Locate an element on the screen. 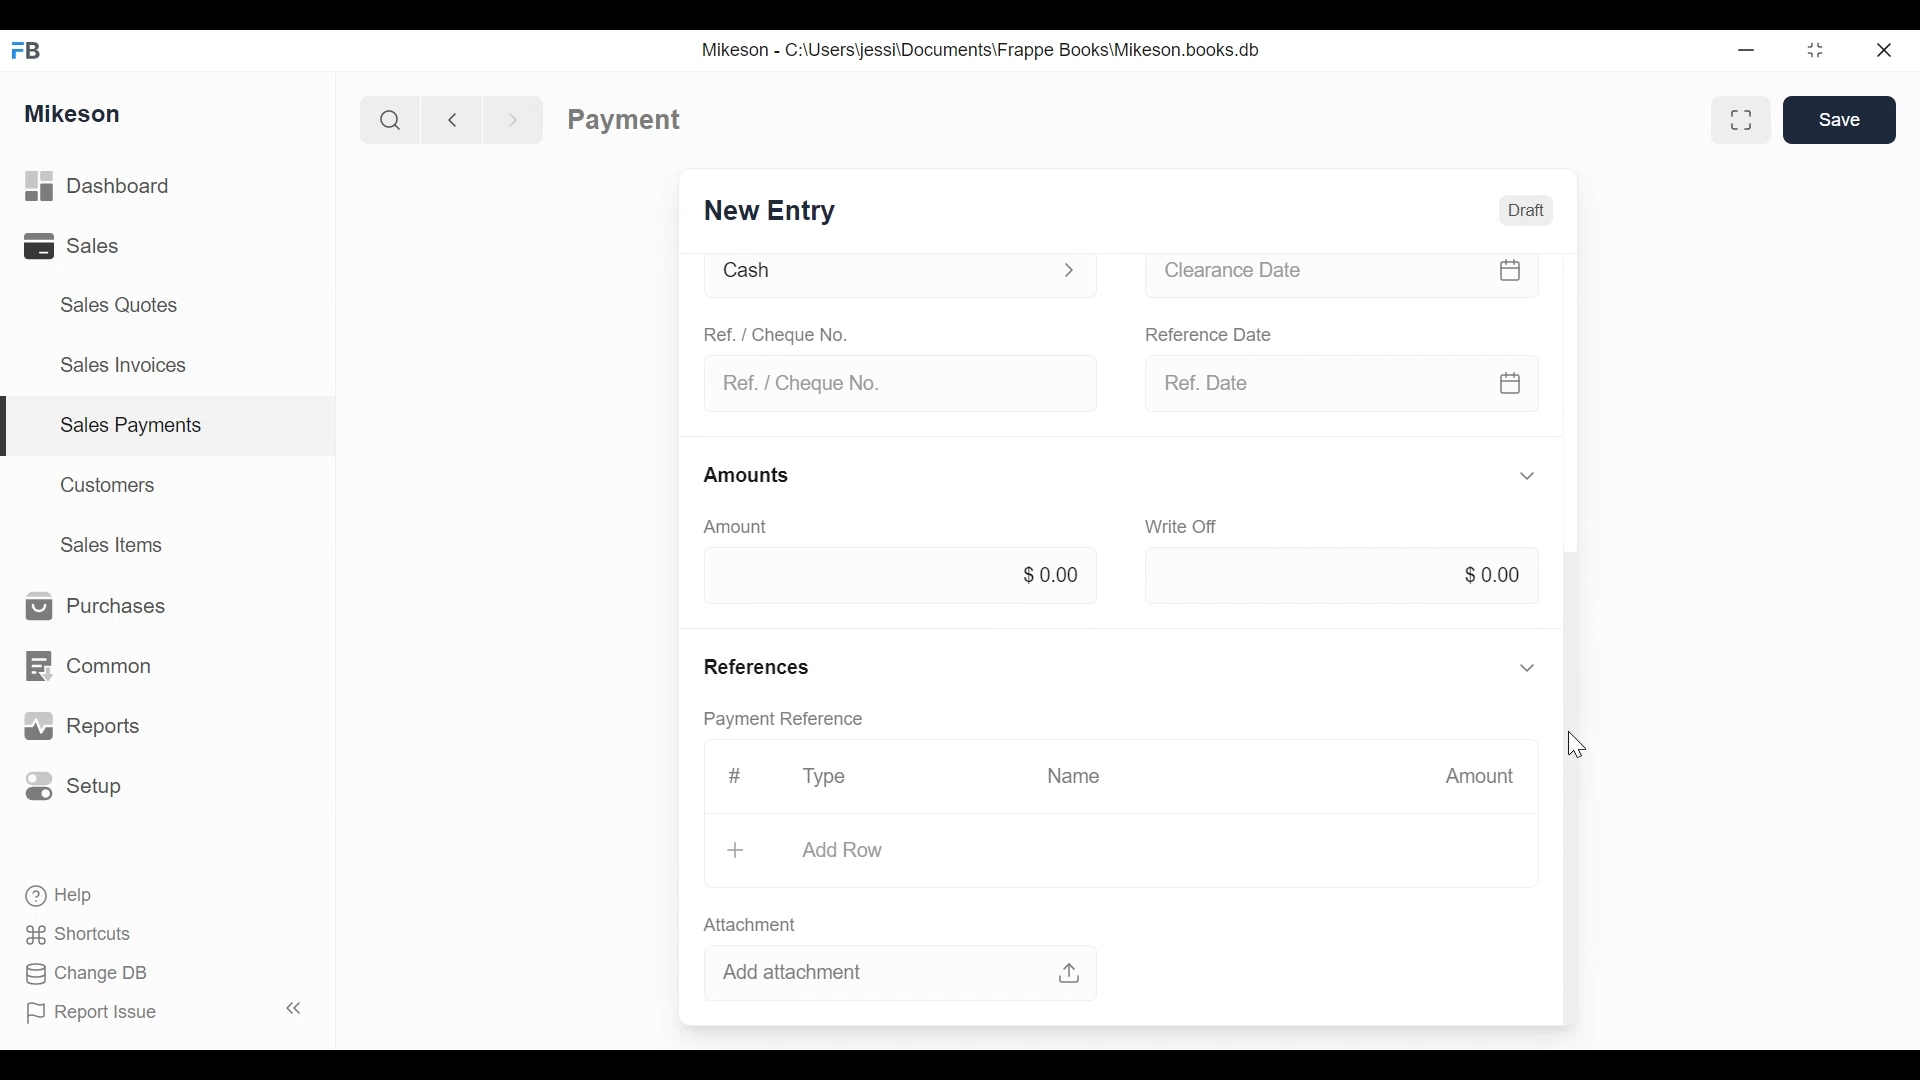 This screenshot has width=1920, height=1080. payment reference is located at coordinates (785, 718).